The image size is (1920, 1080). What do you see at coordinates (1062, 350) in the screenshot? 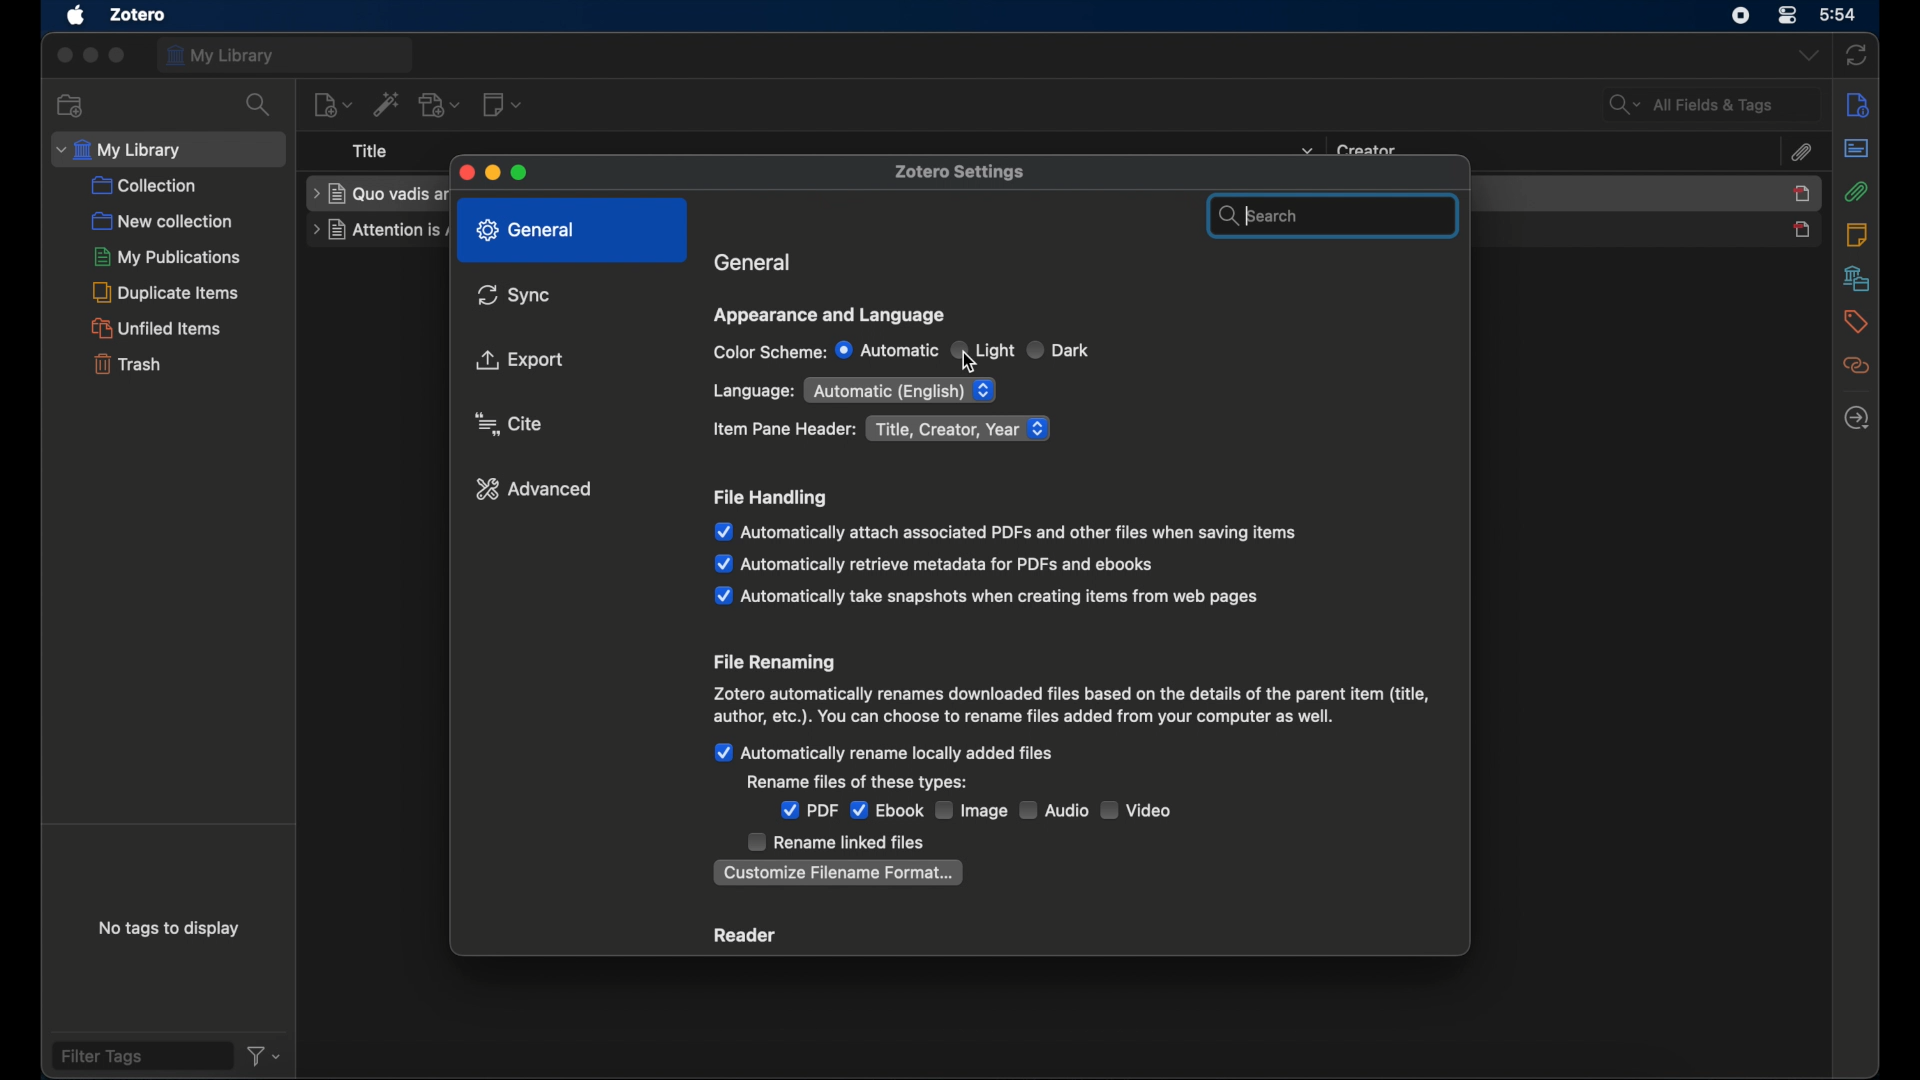
I see `dark radio button` at bounding box center [1062, 350].